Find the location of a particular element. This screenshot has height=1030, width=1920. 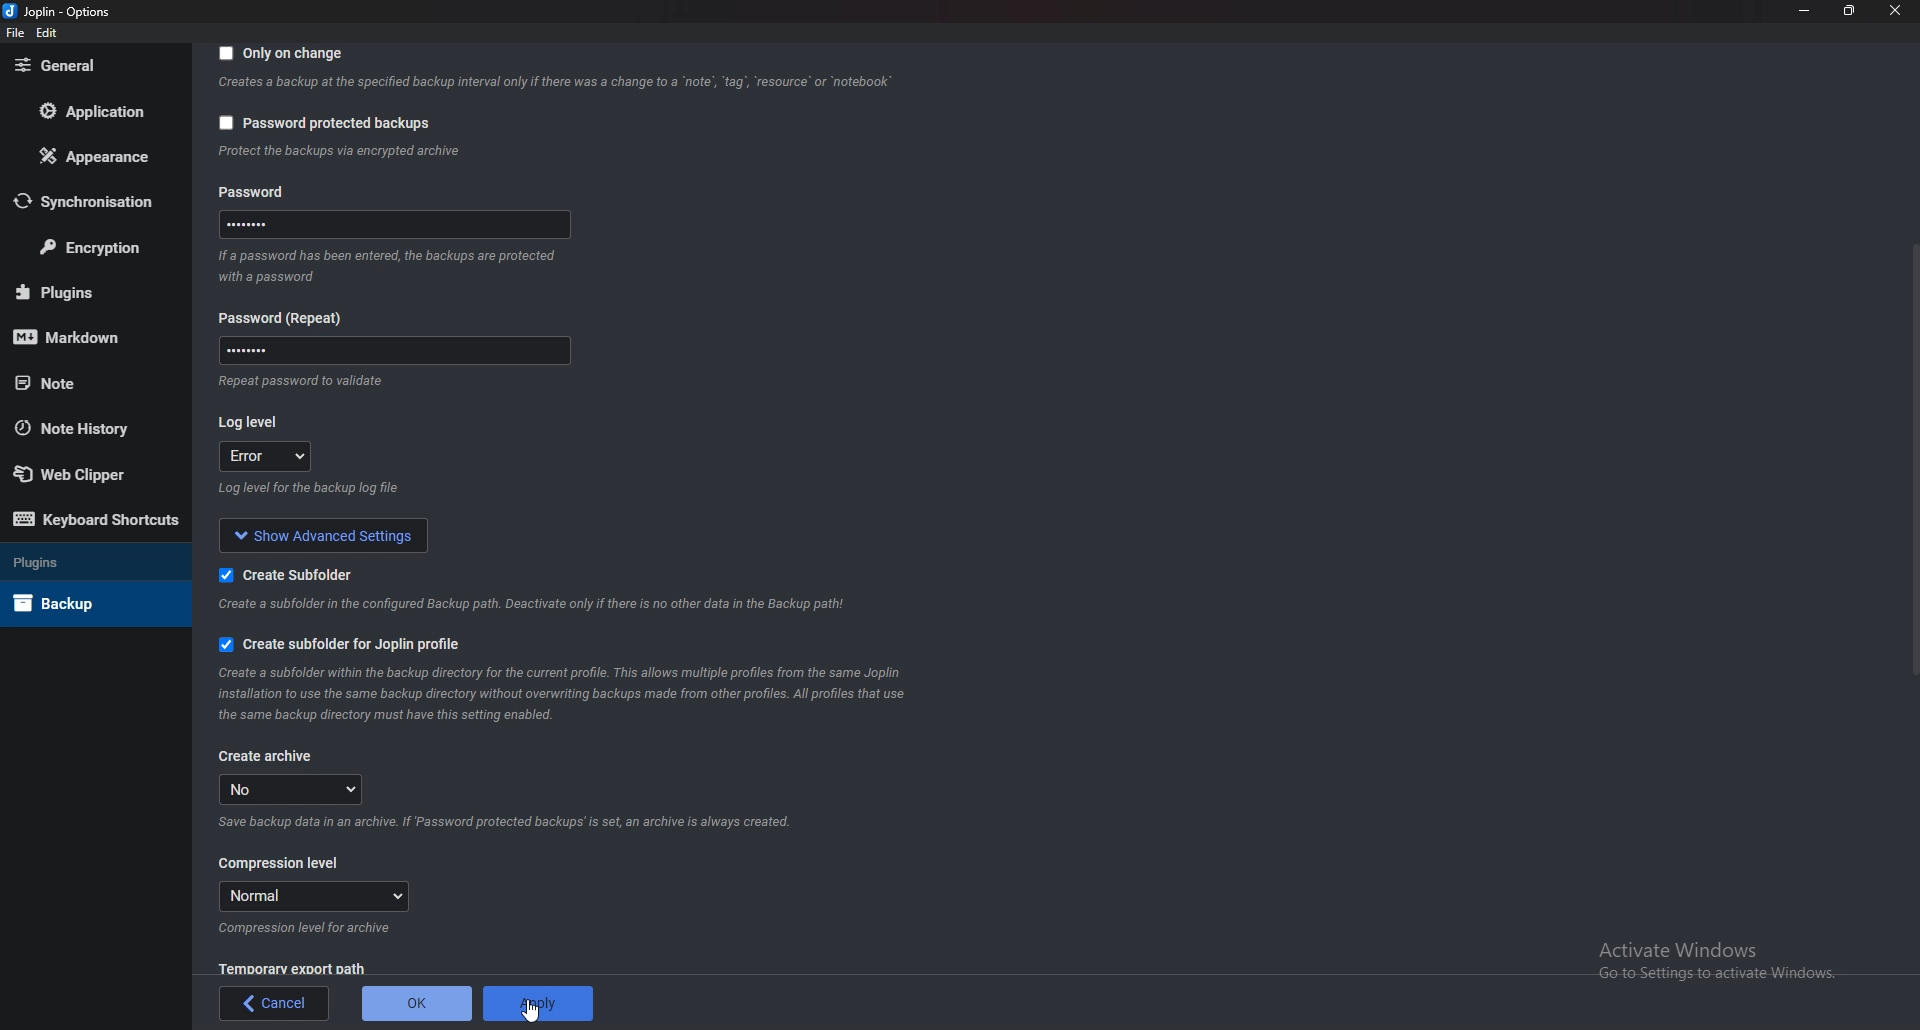

Note history is located at coordinates (87, 427).